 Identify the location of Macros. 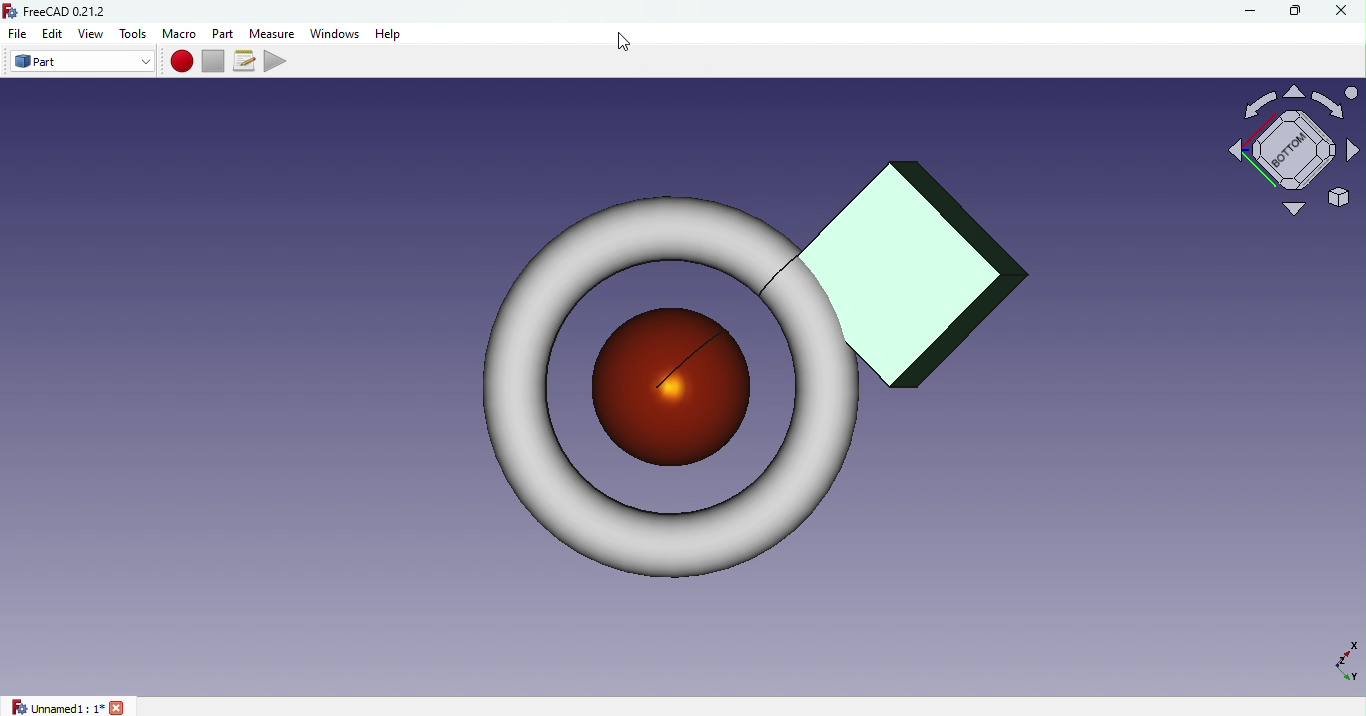
(243, 60).